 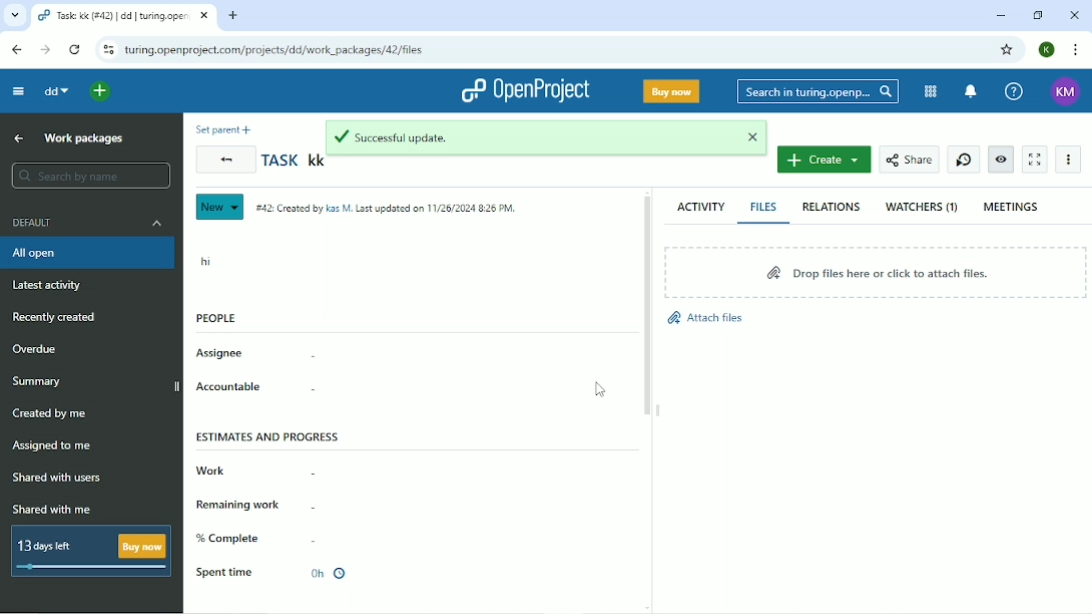 I want to click on OpenProject, so click(x=527, y=90).